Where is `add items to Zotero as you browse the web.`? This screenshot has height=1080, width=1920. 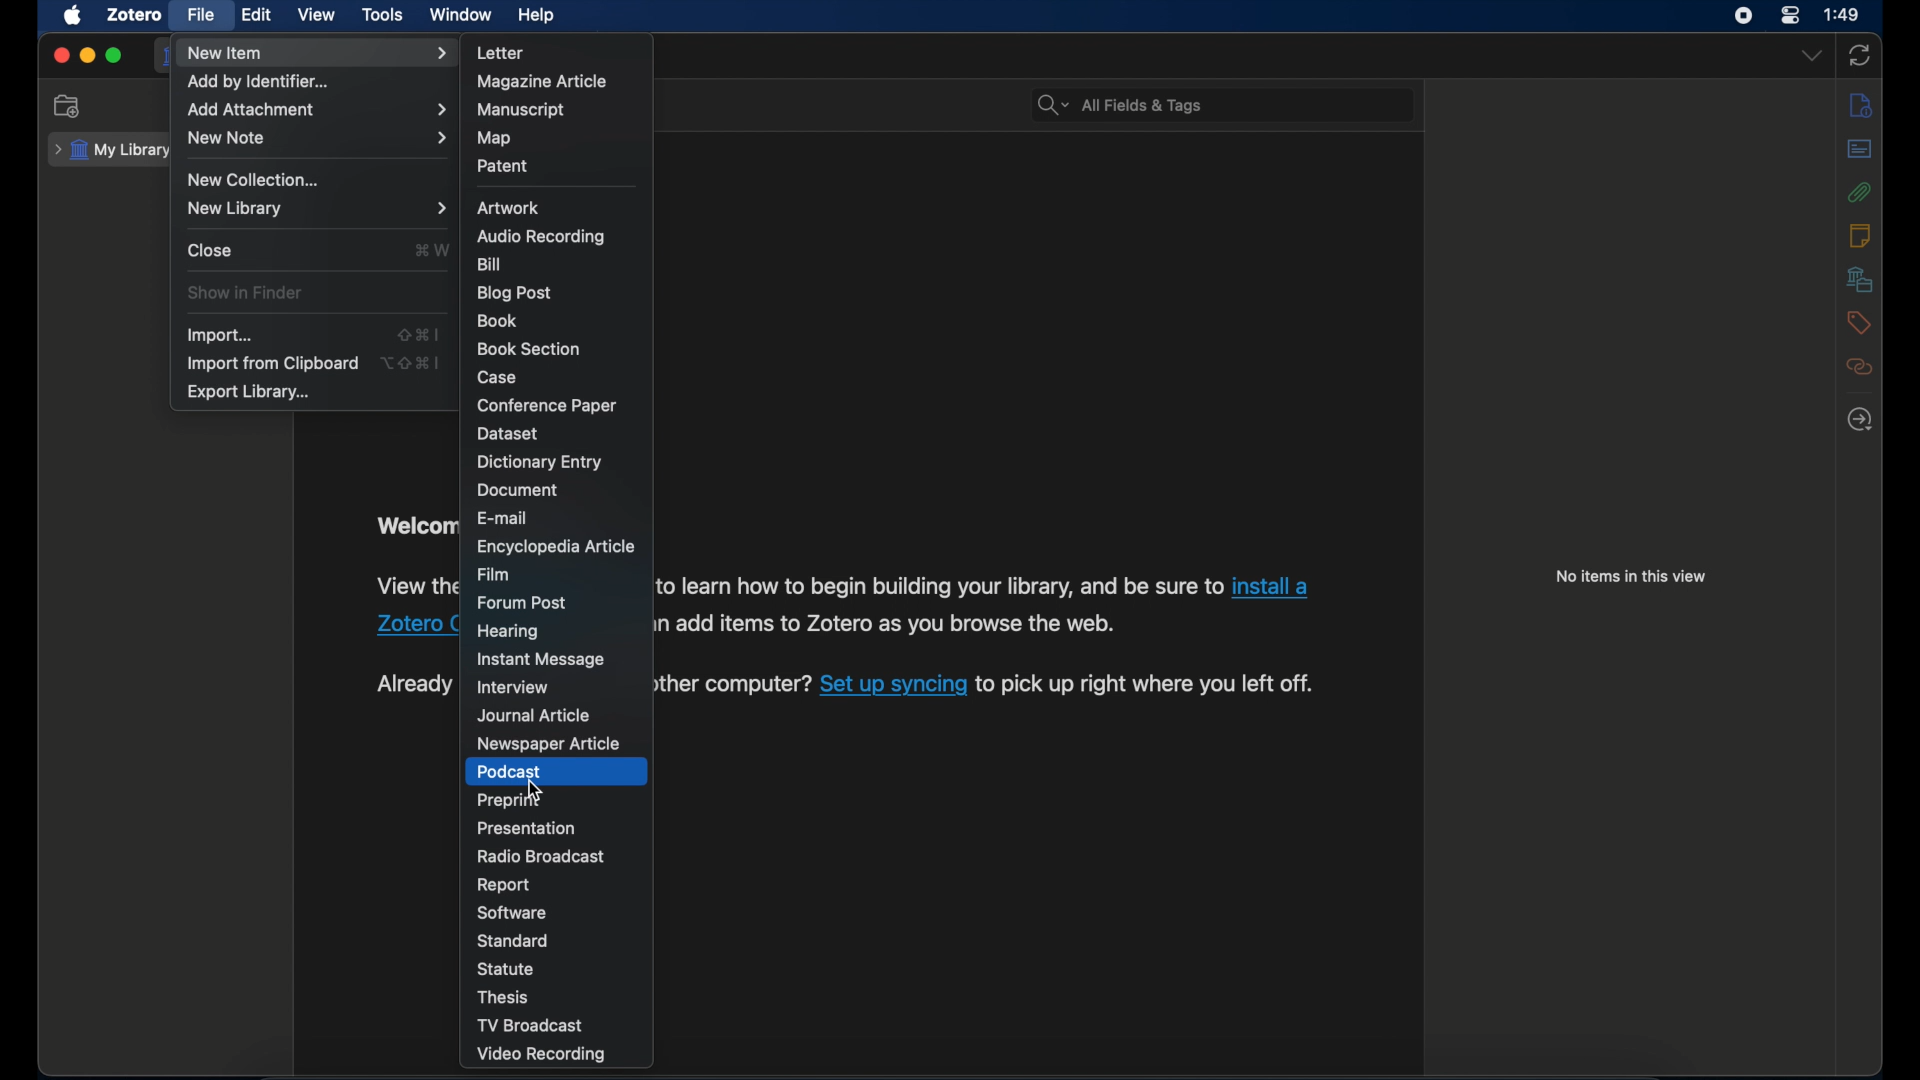
add items to Zotero as you browse the web. is located at coordinates (898, 623).